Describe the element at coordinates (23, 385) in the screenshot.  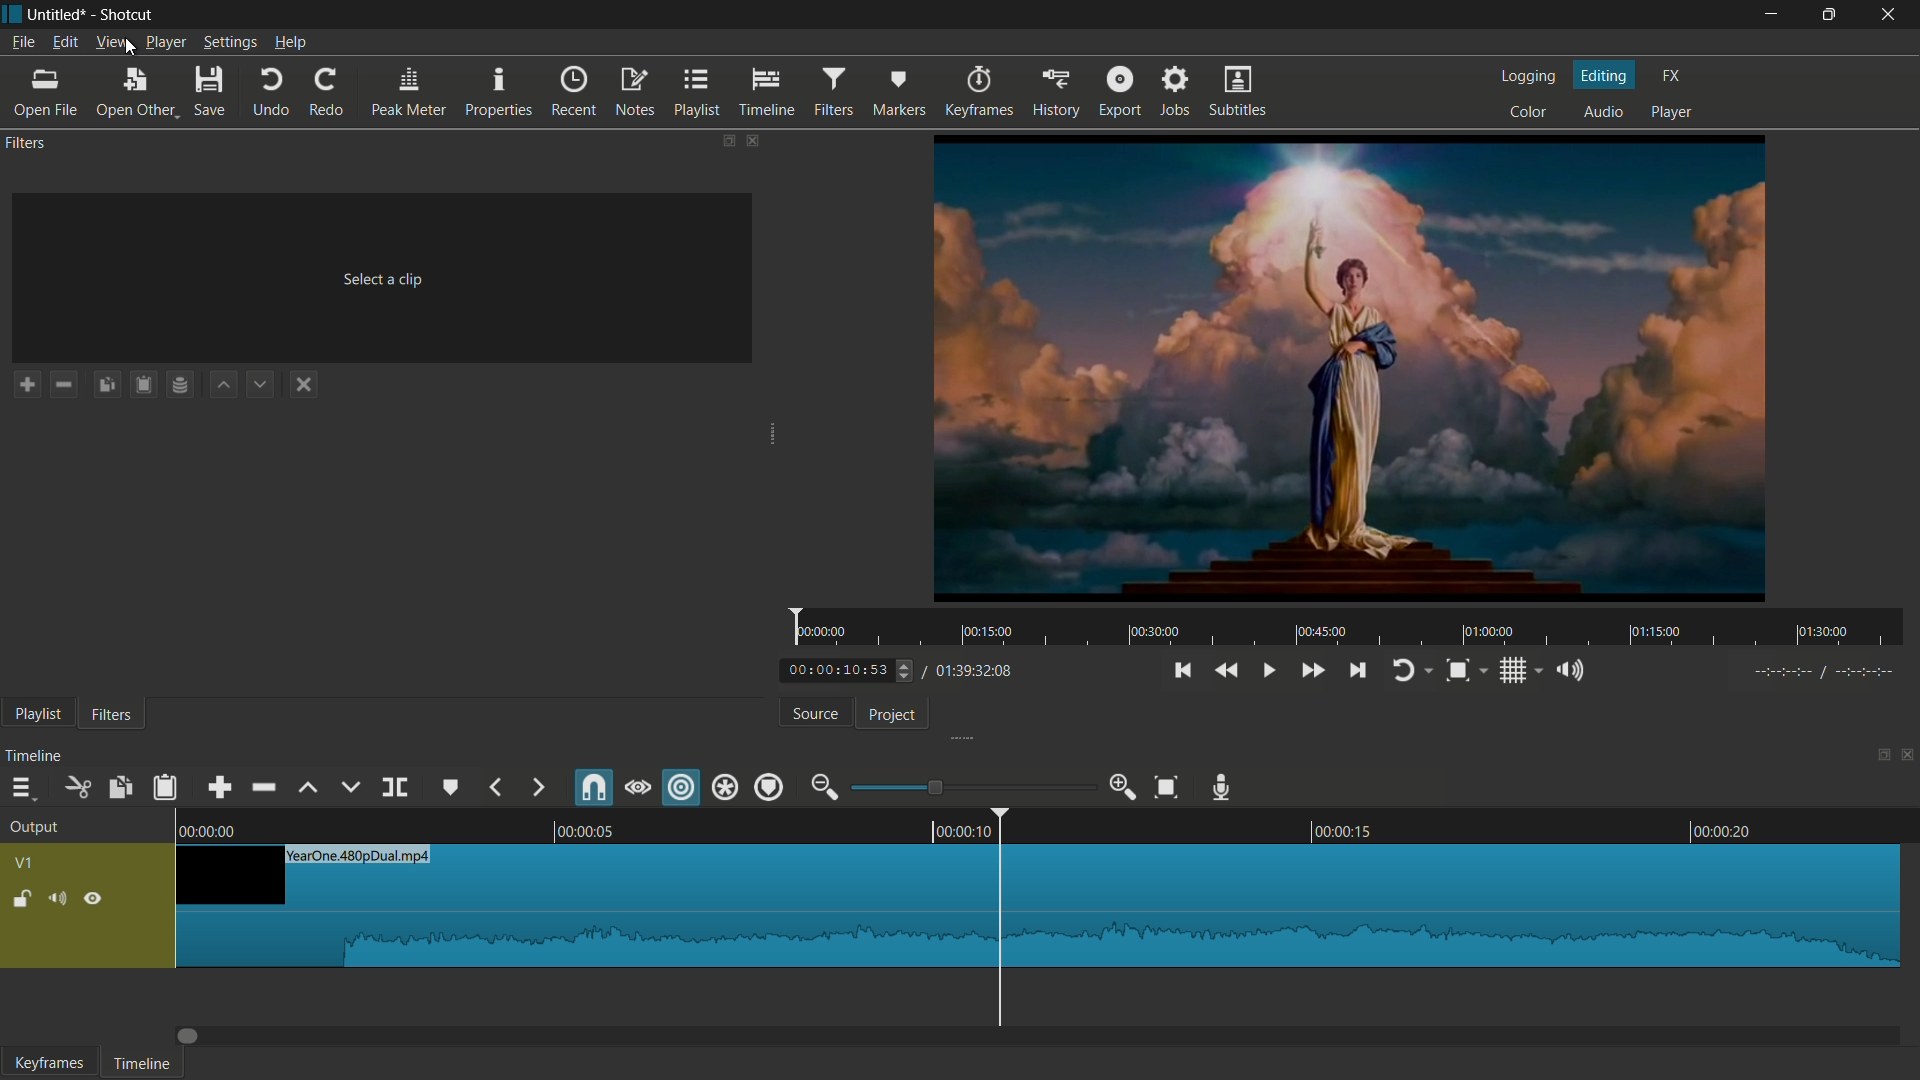
I see `add a filter` at that location.